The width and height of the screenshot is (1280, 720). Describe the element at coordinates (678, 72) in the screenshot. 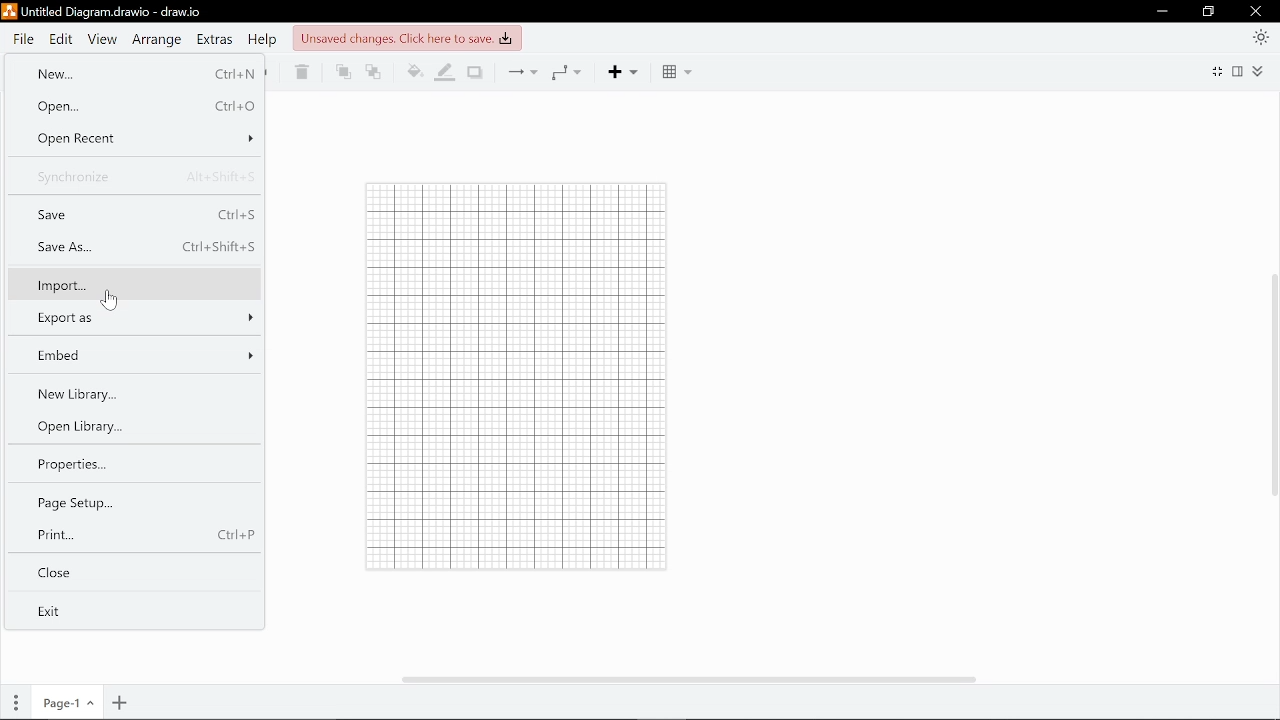

I see `table` at that location.